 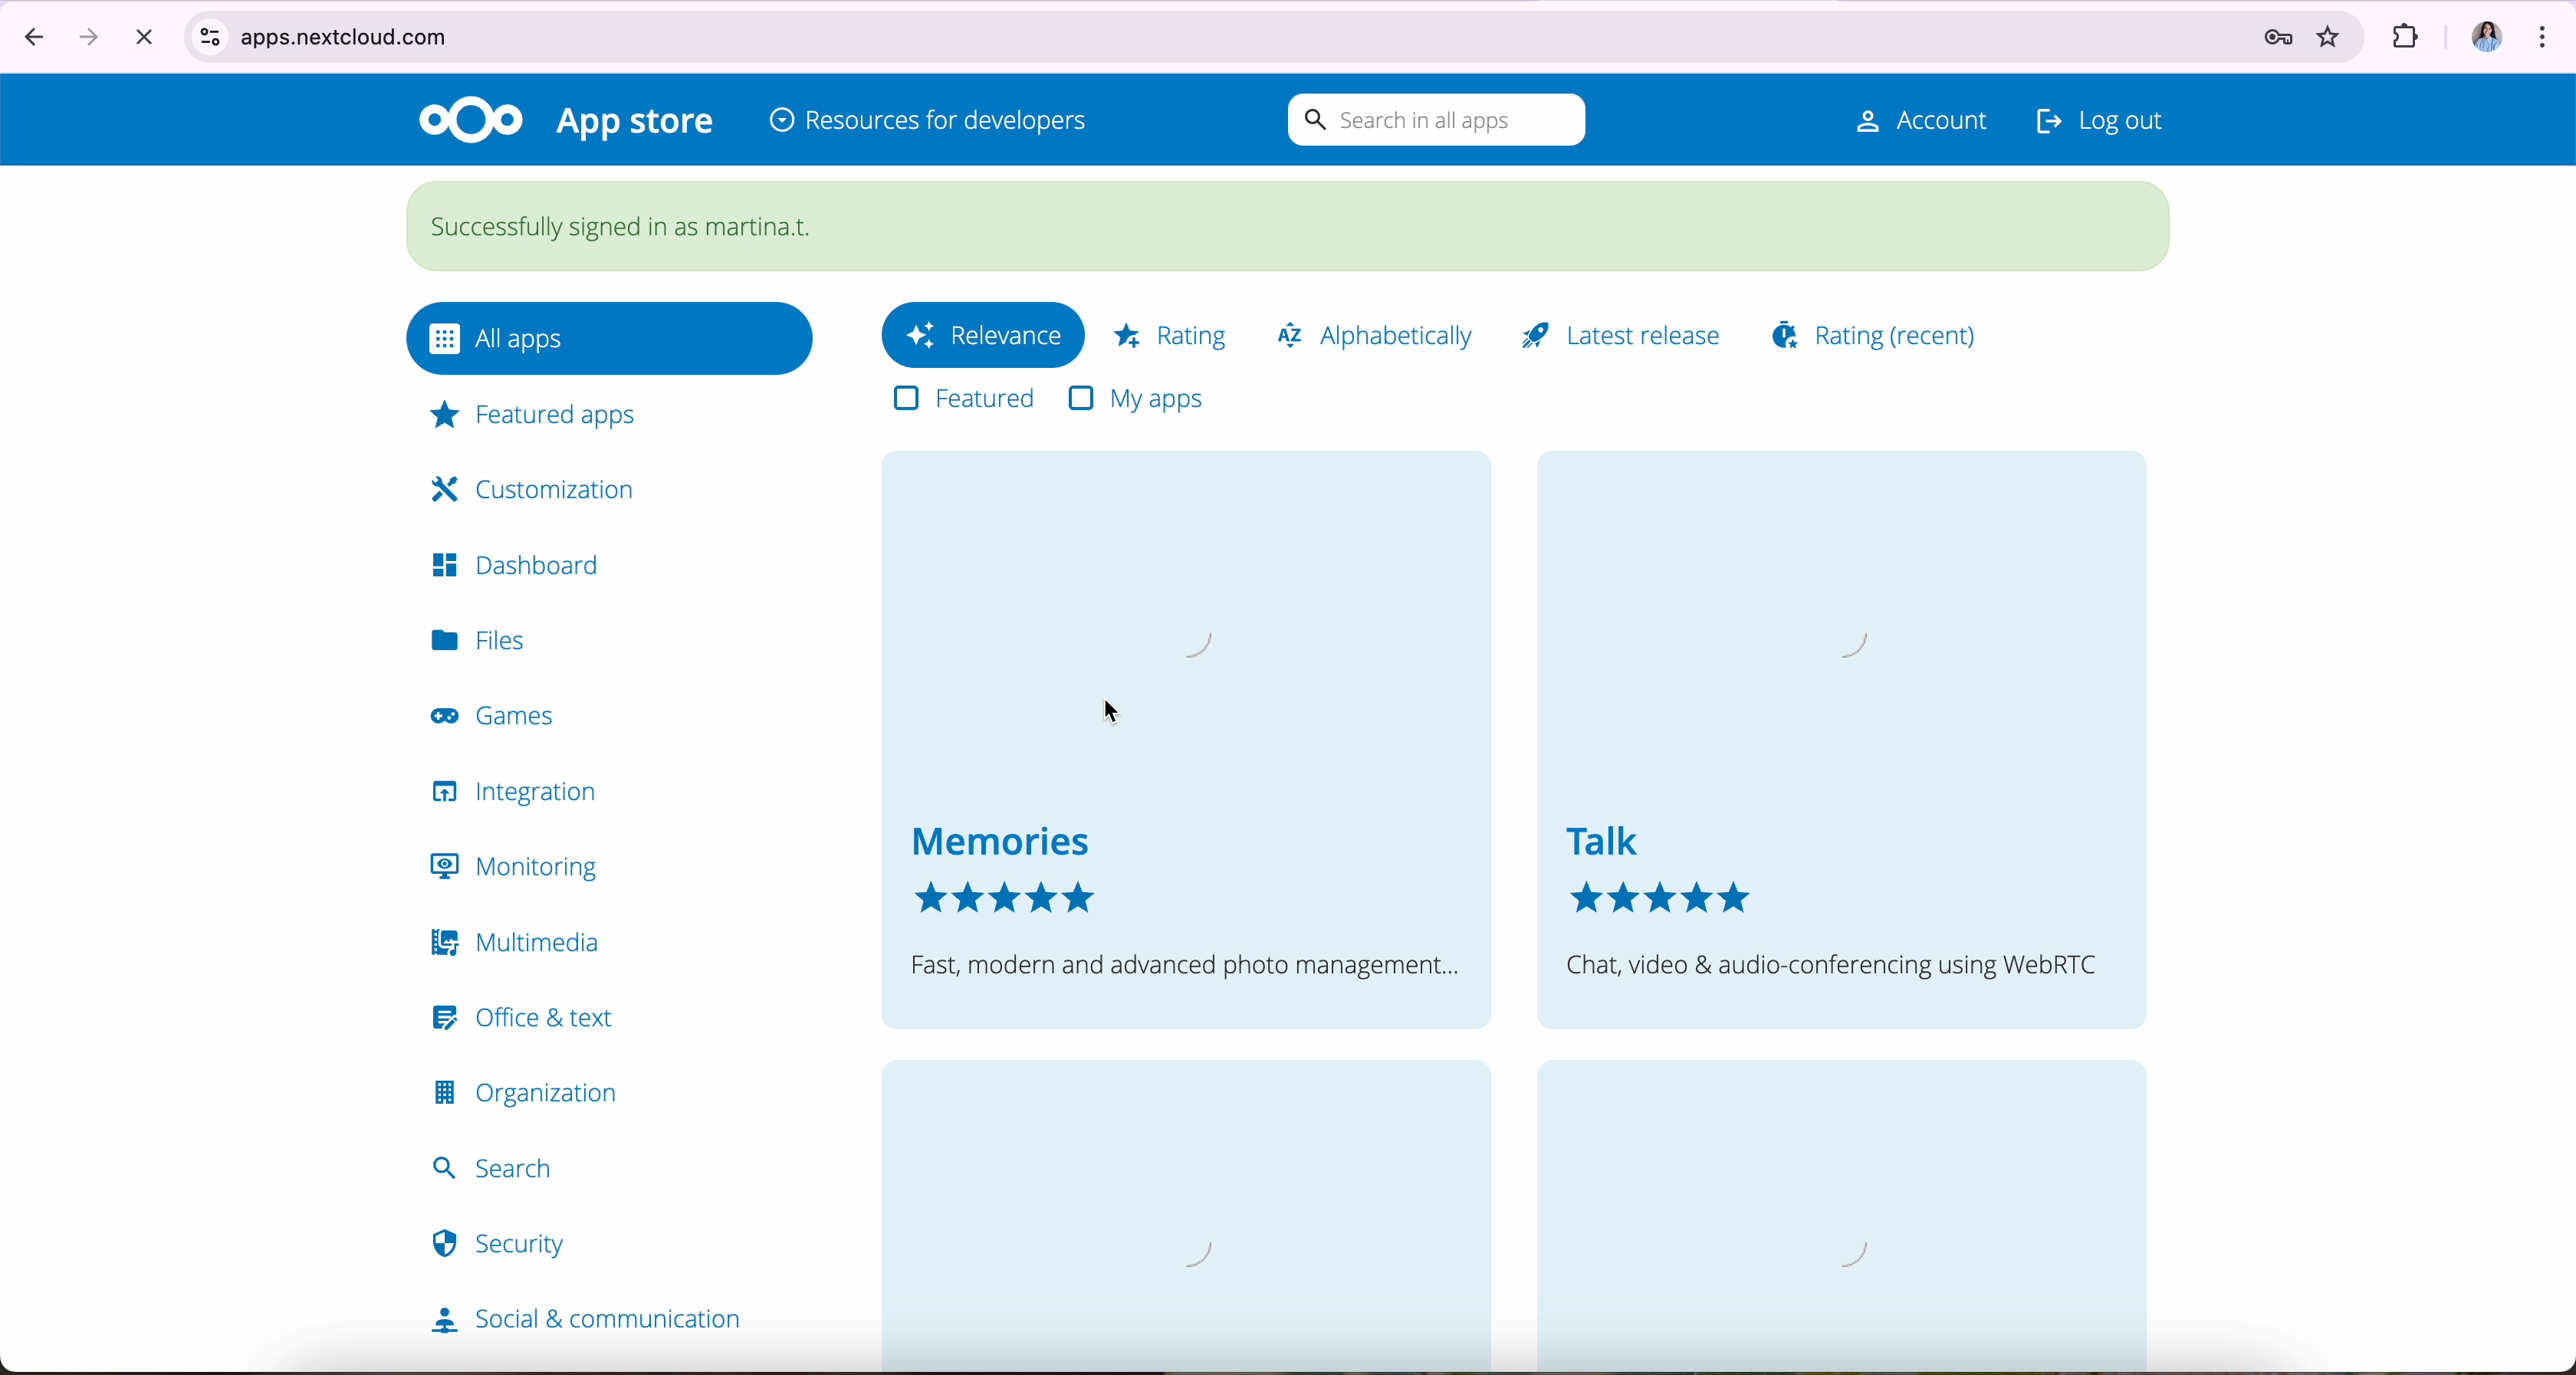 I want to click on customize and control Google Chrome, so click(x=2550, y=35).